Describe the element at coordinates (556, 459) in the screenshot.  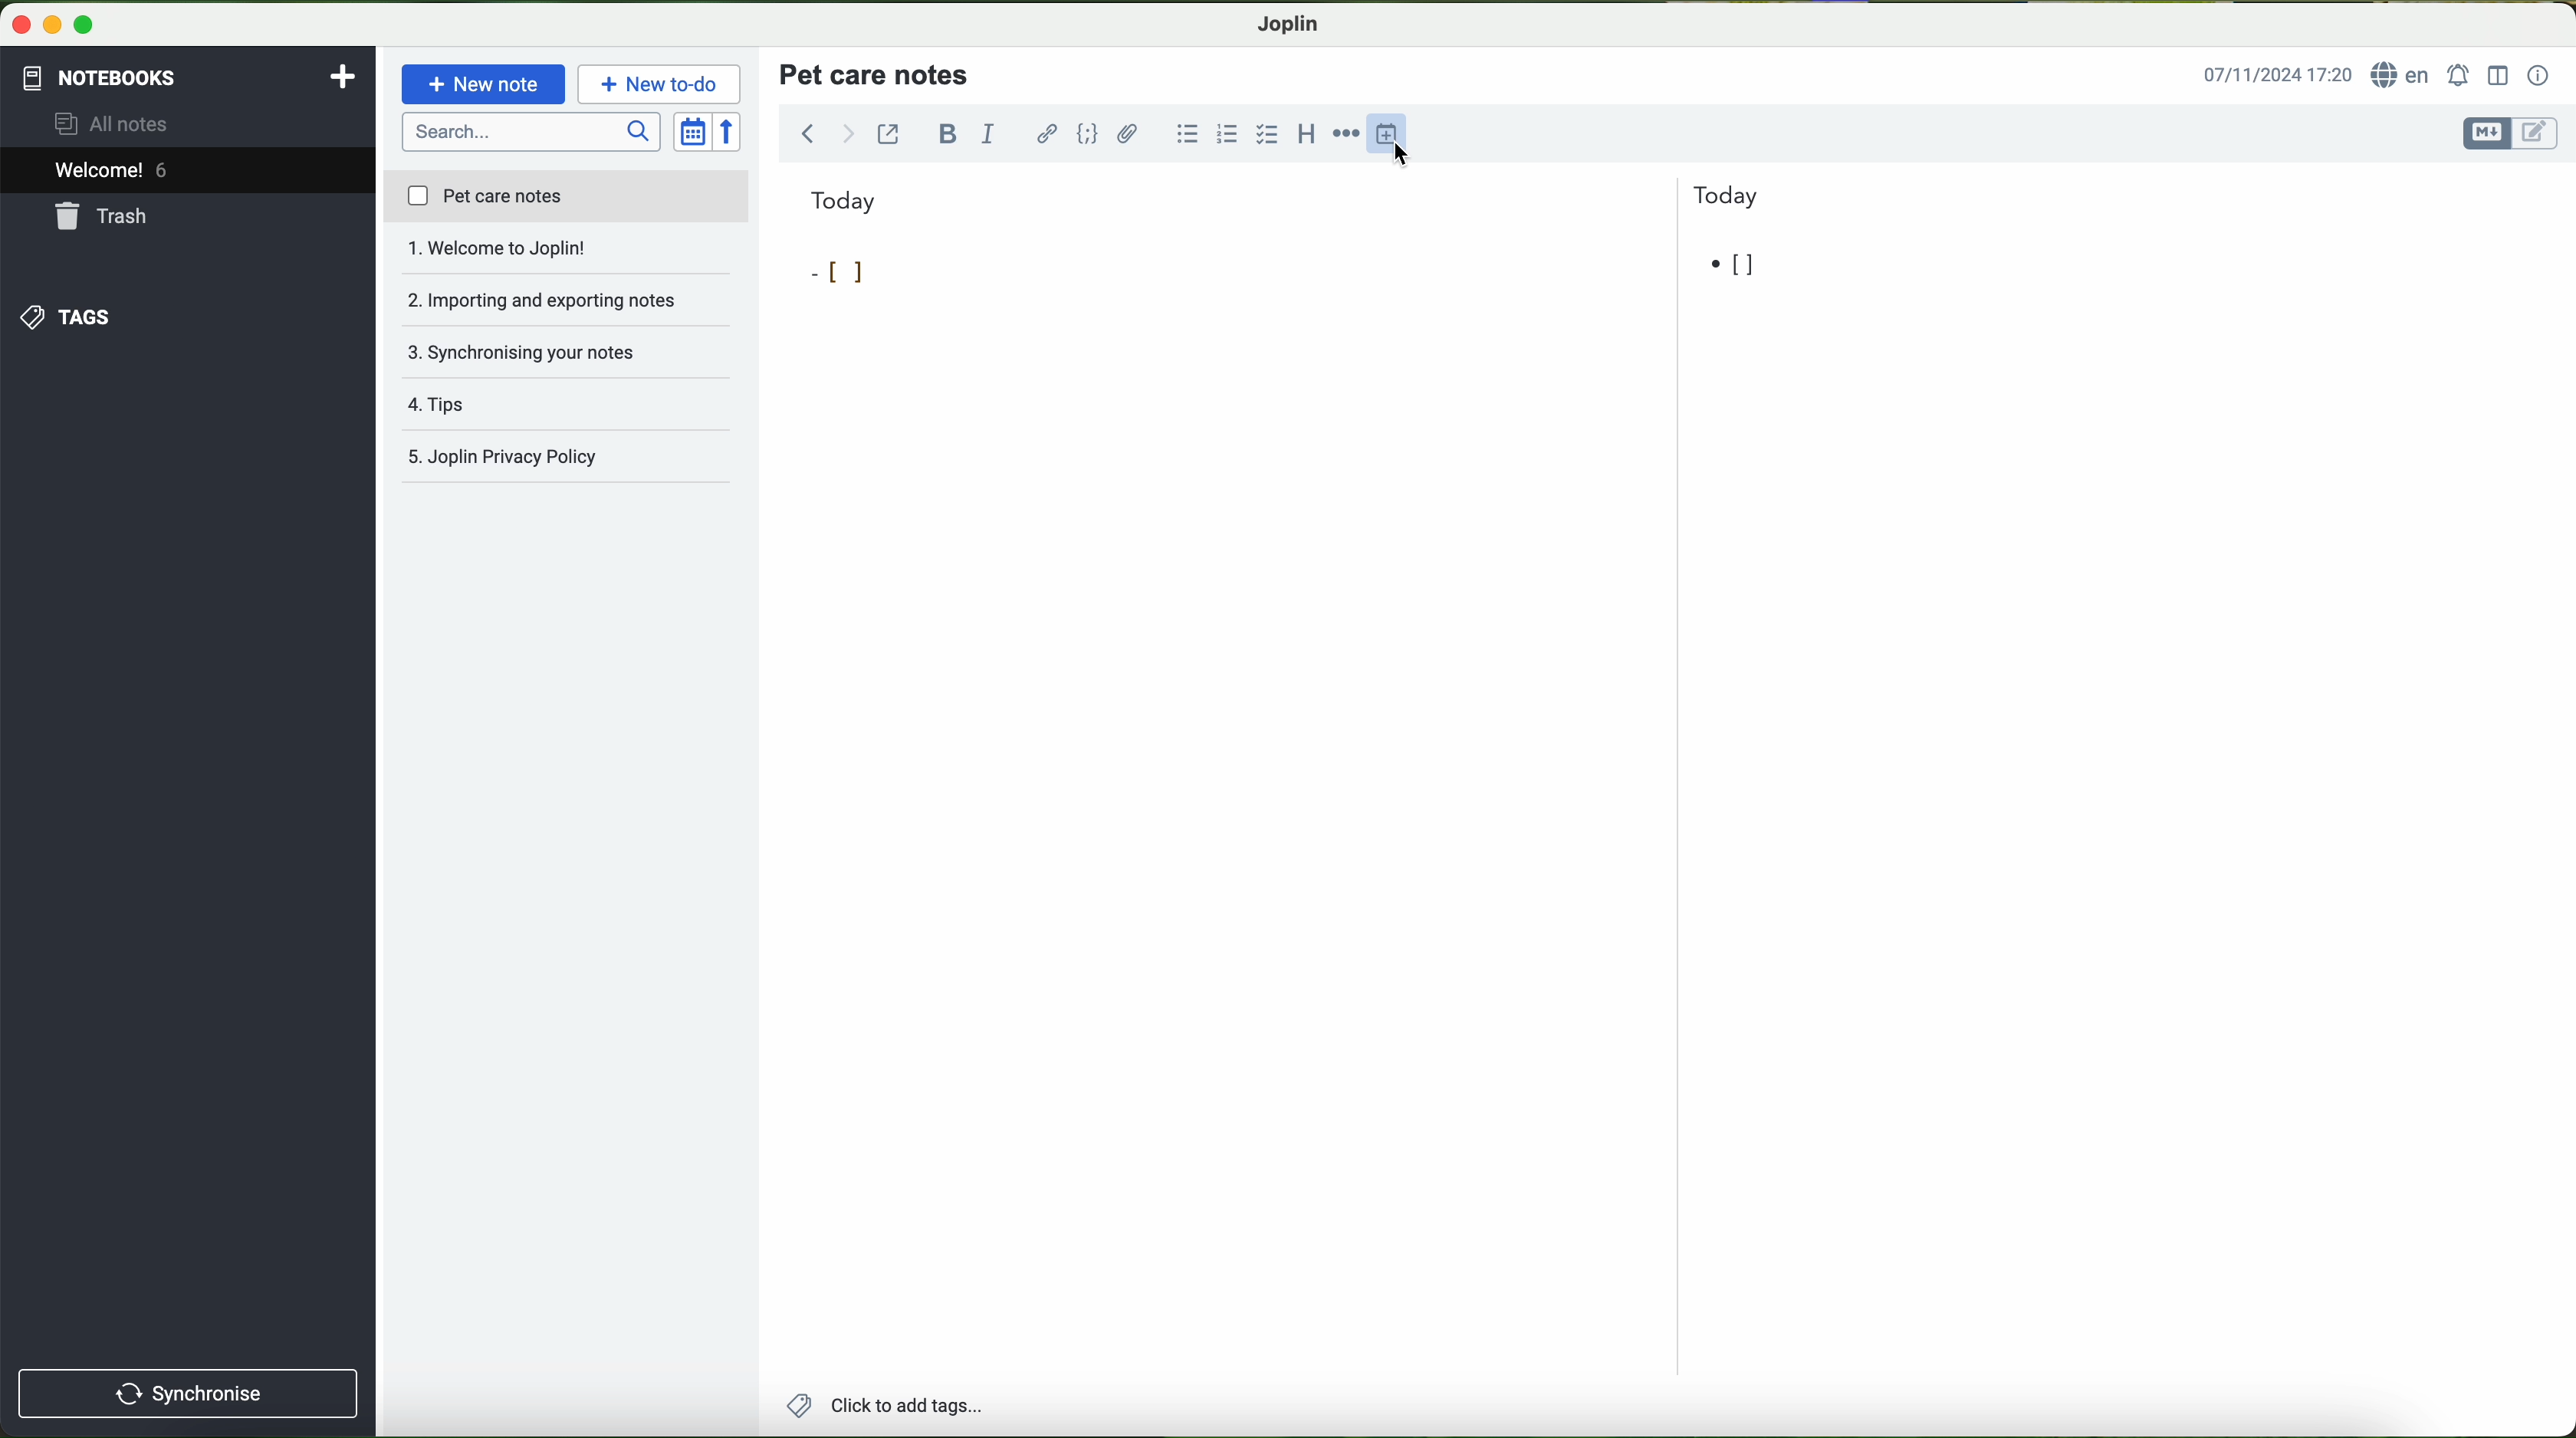
I see `joplin privacy policy` at that location.